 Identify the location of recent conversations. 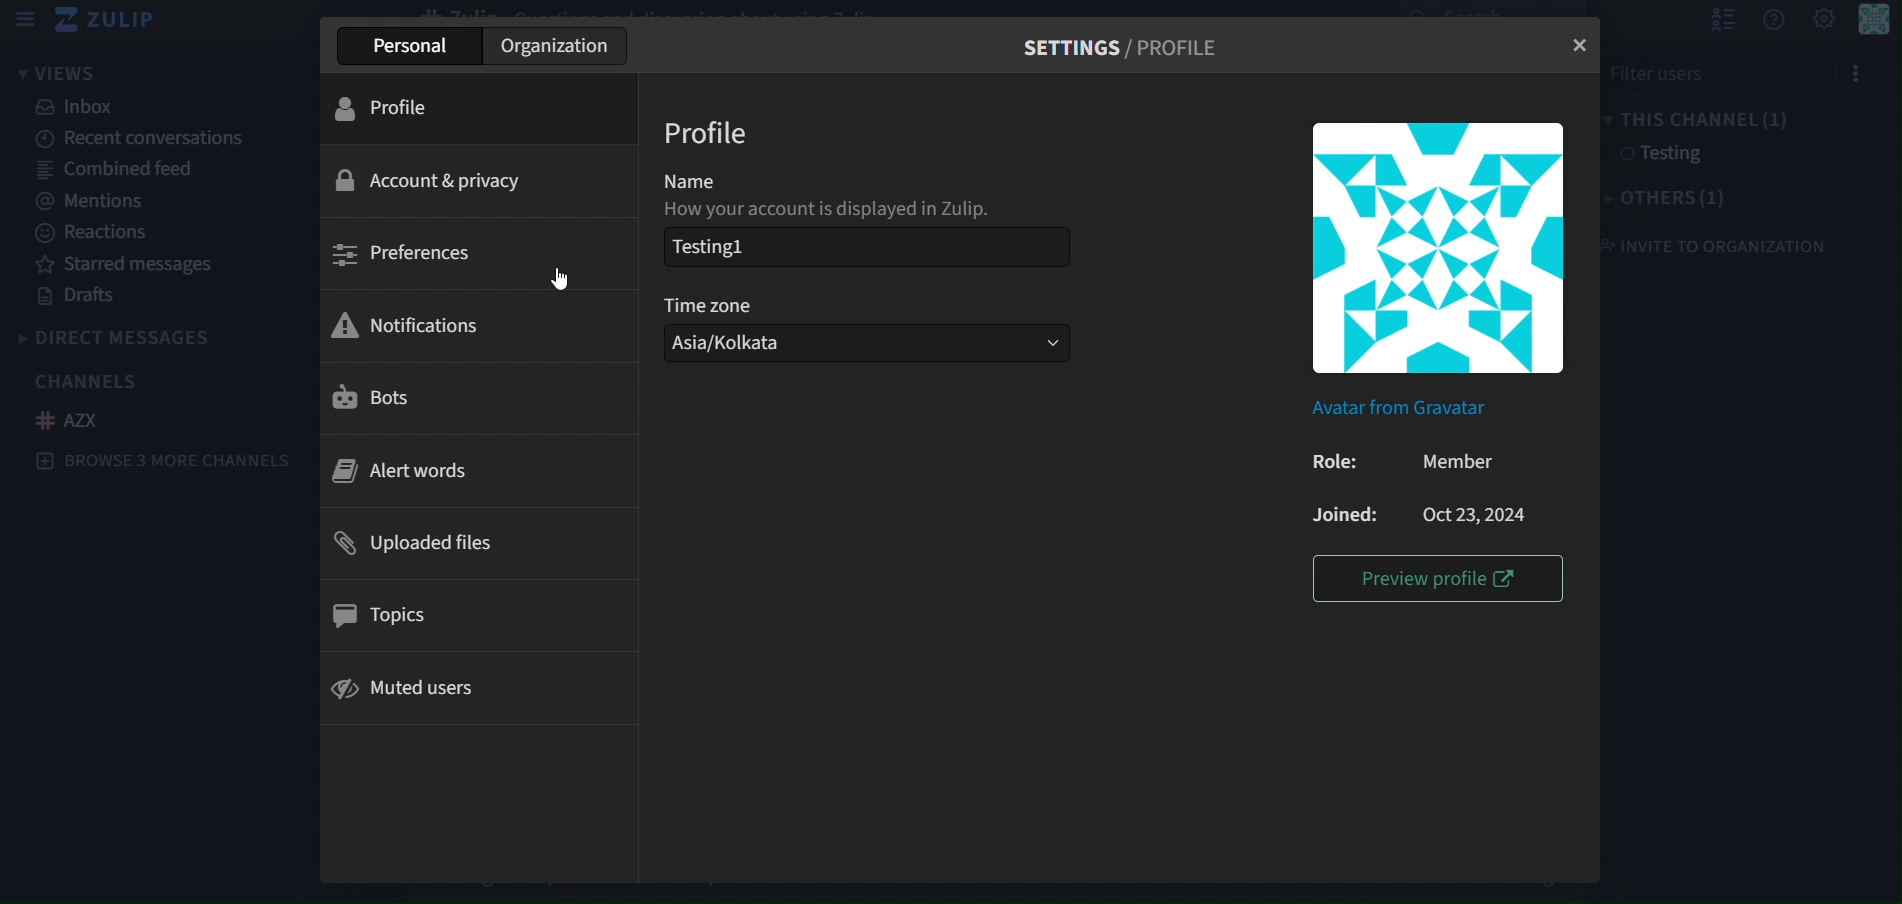
(146, 138).